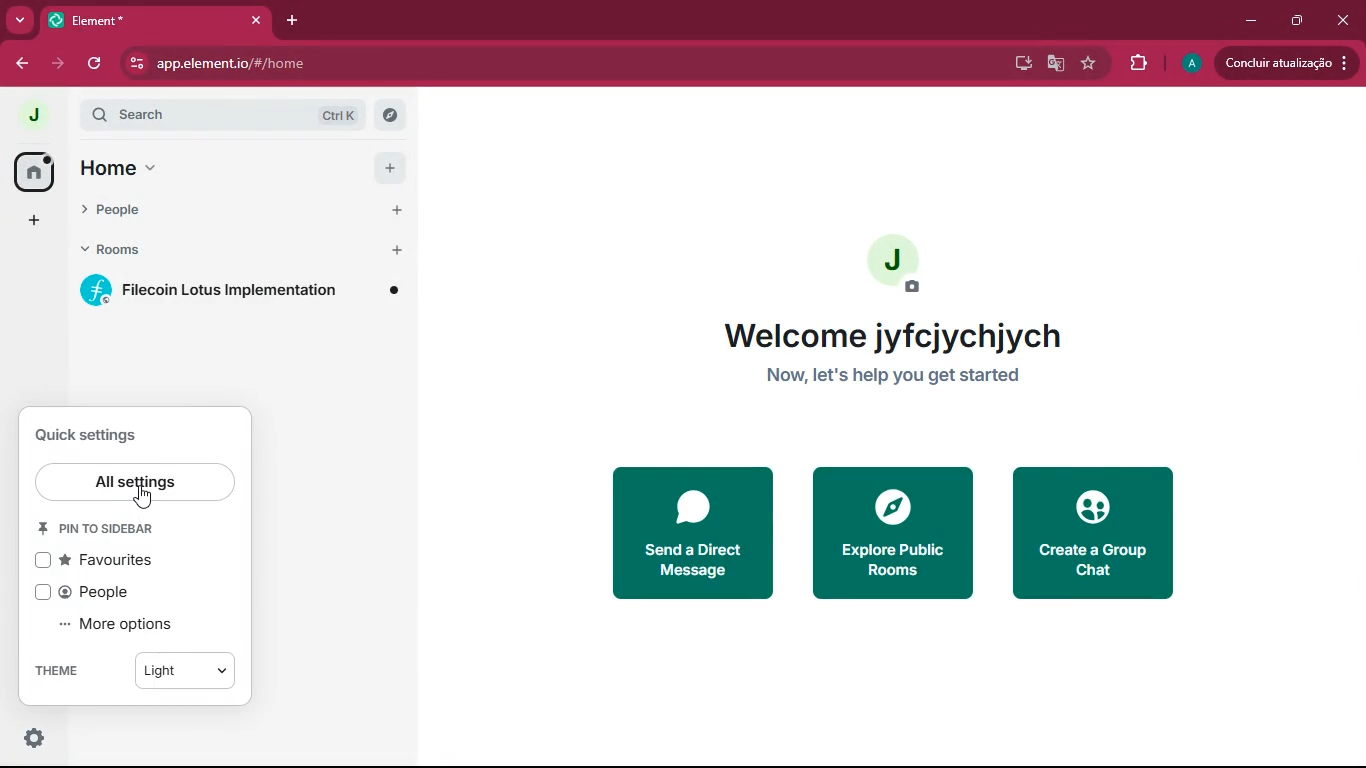 This screenshot has height=768, width=1366. I want to click on send a direct message, so click(693, 533).